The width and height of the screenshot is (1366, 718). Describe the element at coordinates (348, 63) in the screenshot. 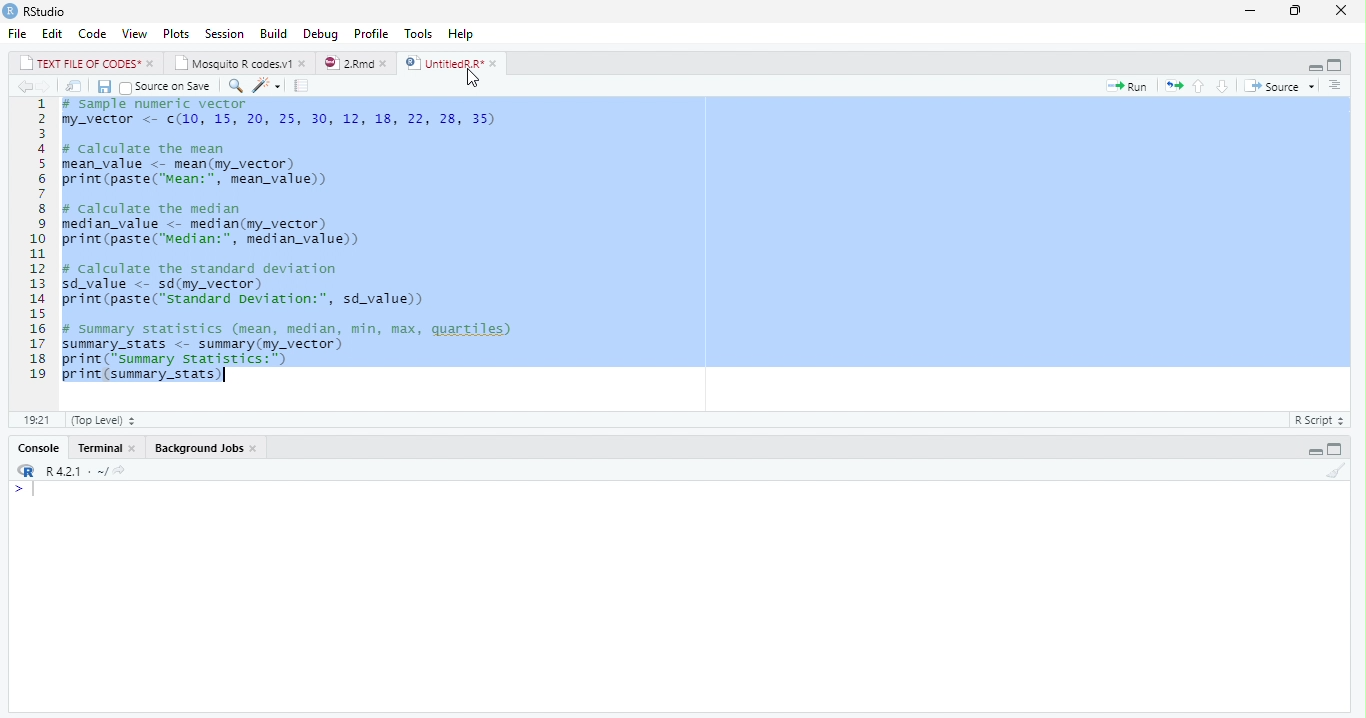

I see `2.Rmd` at that location.